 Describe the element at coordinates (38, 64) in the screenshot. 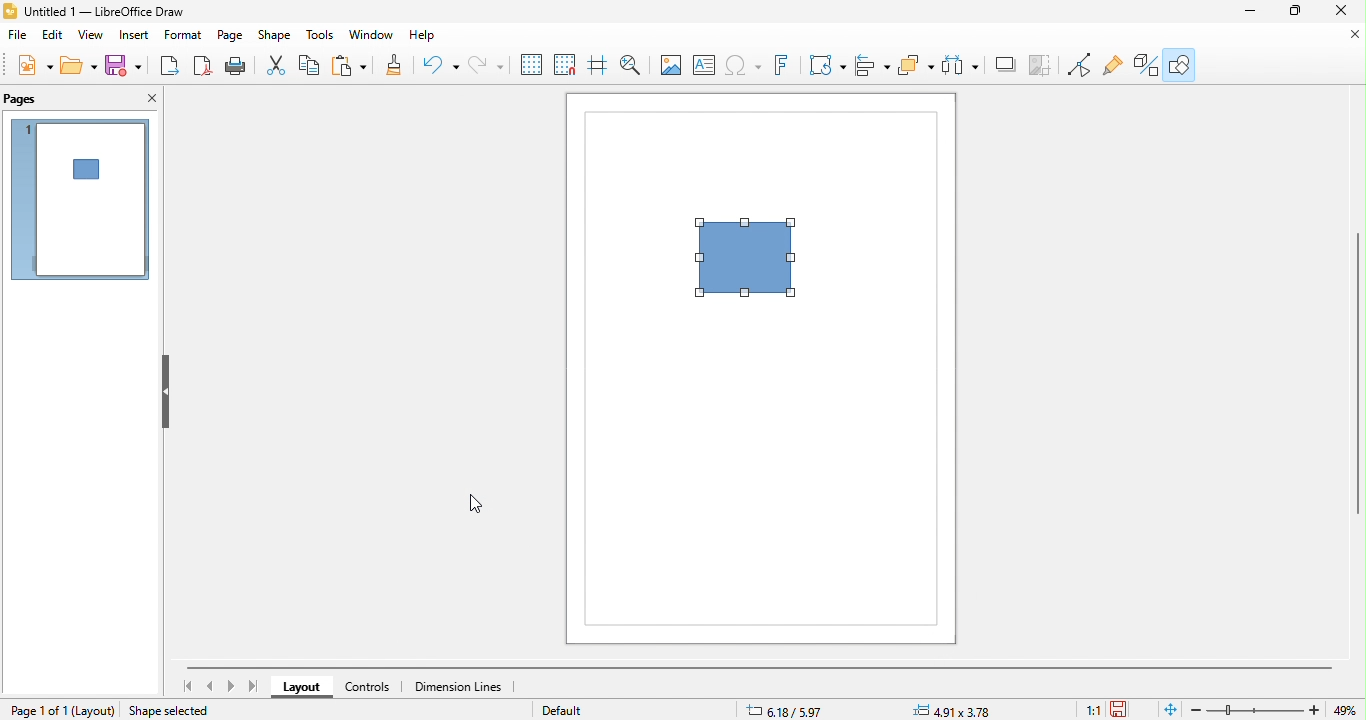

I see `new` at that location.